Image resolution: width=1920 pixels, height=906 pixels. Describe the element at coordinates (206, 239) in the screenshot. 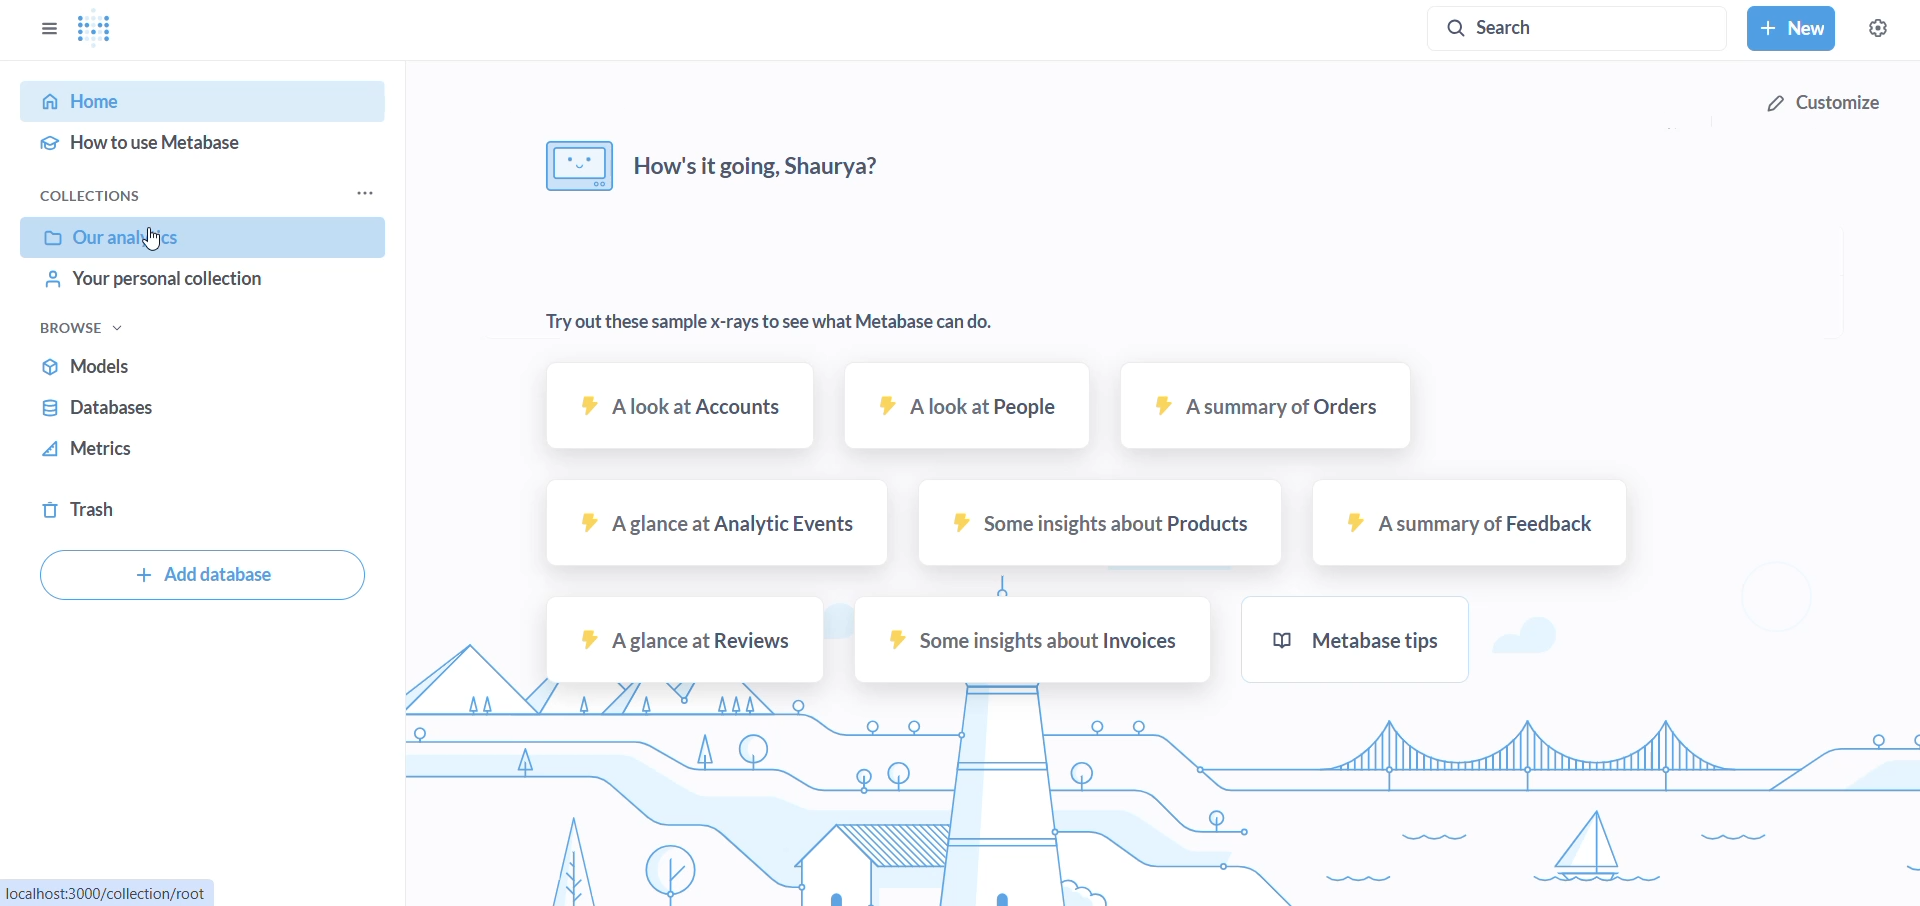

I see `our analytics` at that location.